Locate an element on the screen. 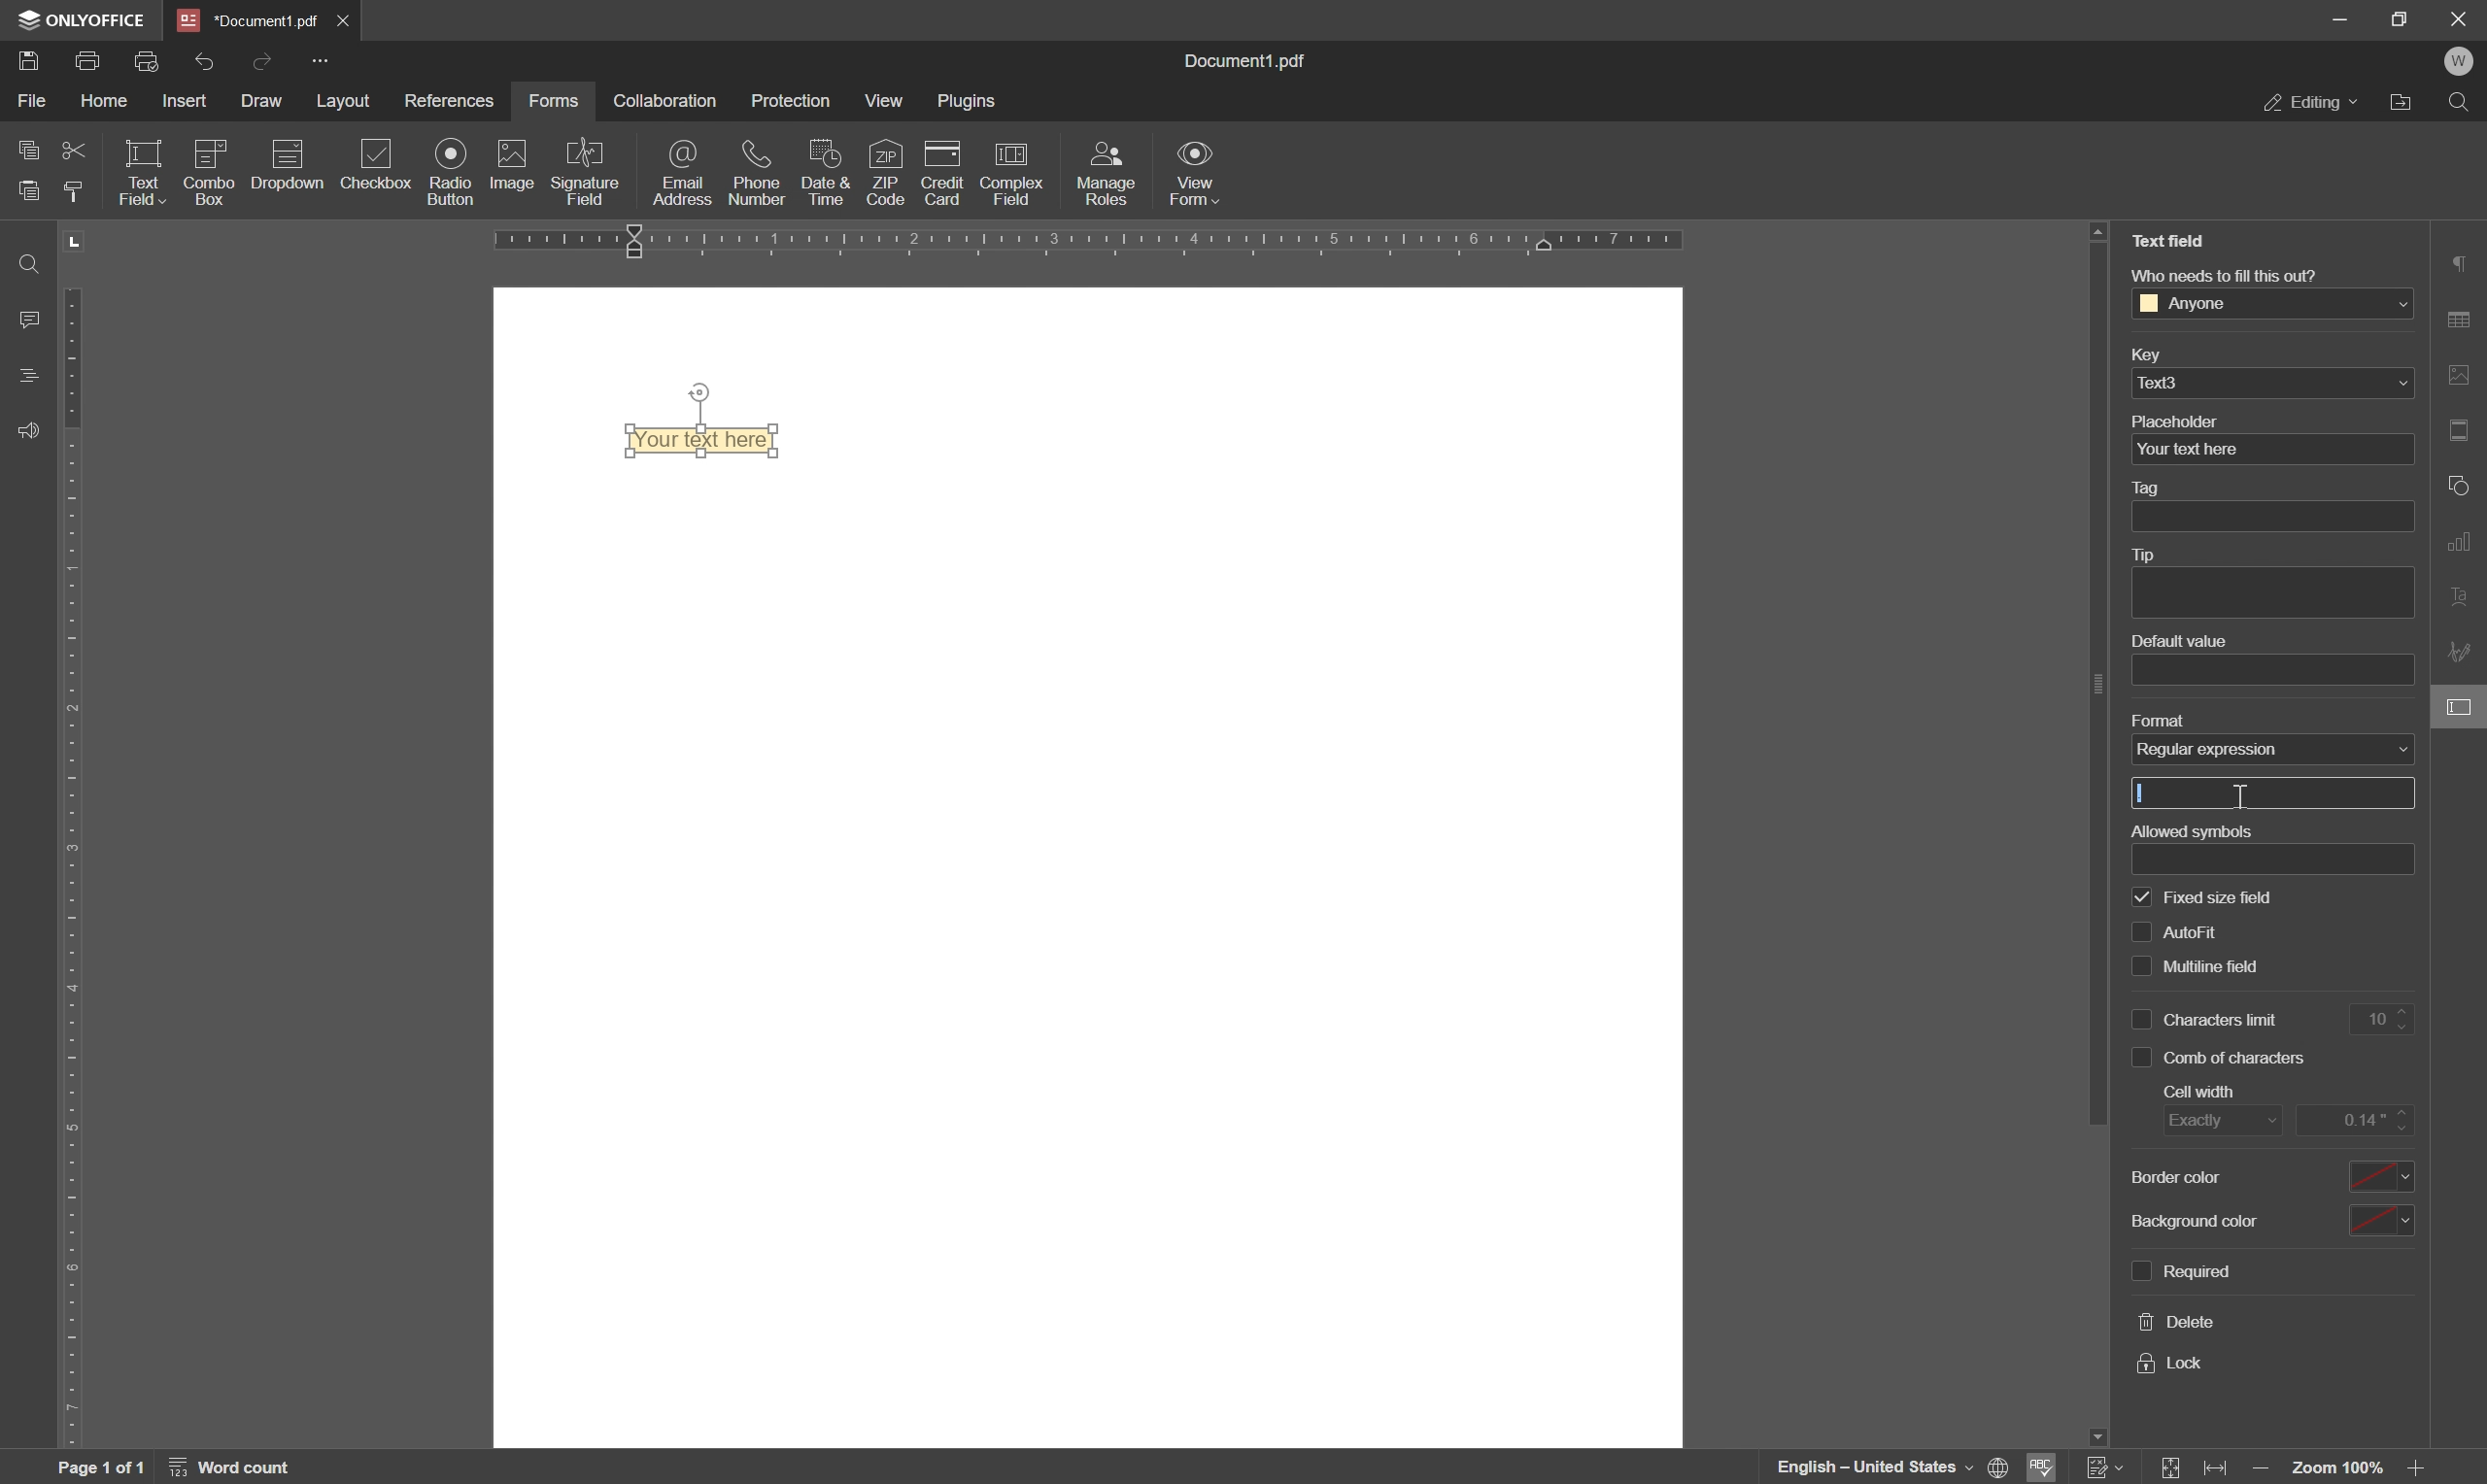 The image size is (2487, 1484). Save is located at coordinates (30, 63).